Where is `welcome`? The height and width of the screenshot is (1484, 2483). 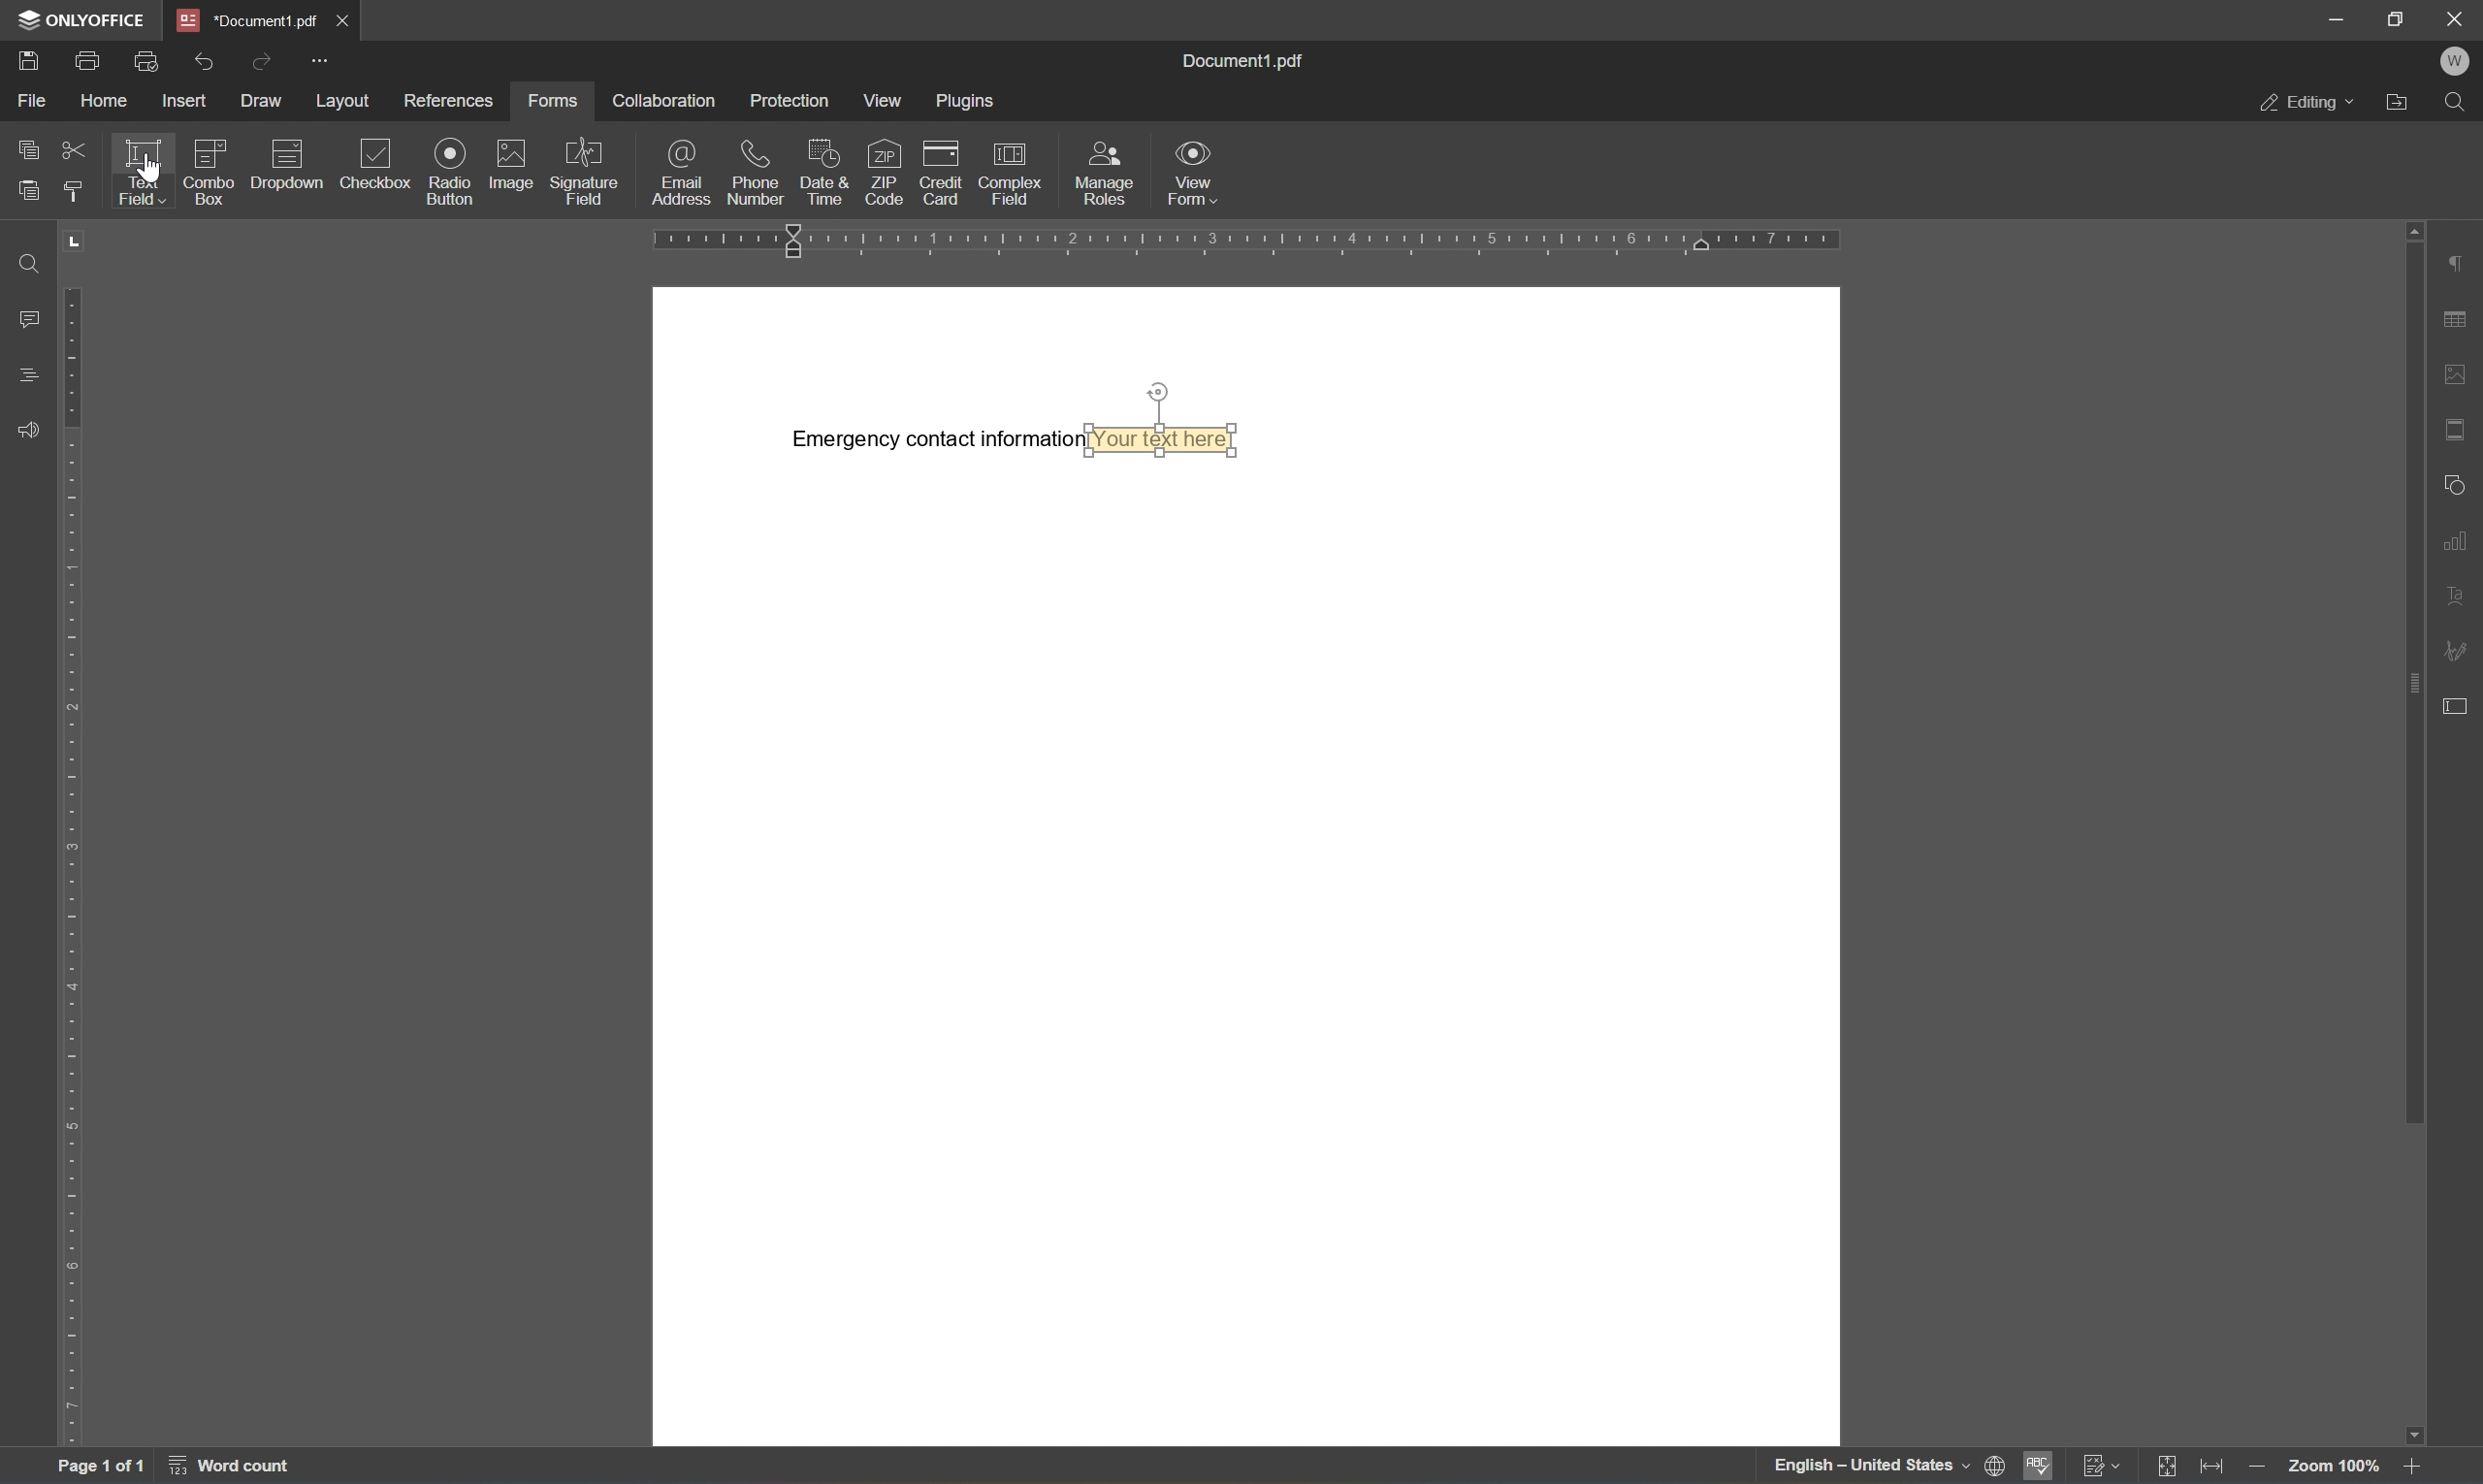
welcome is located at coordinates (2458, 59).